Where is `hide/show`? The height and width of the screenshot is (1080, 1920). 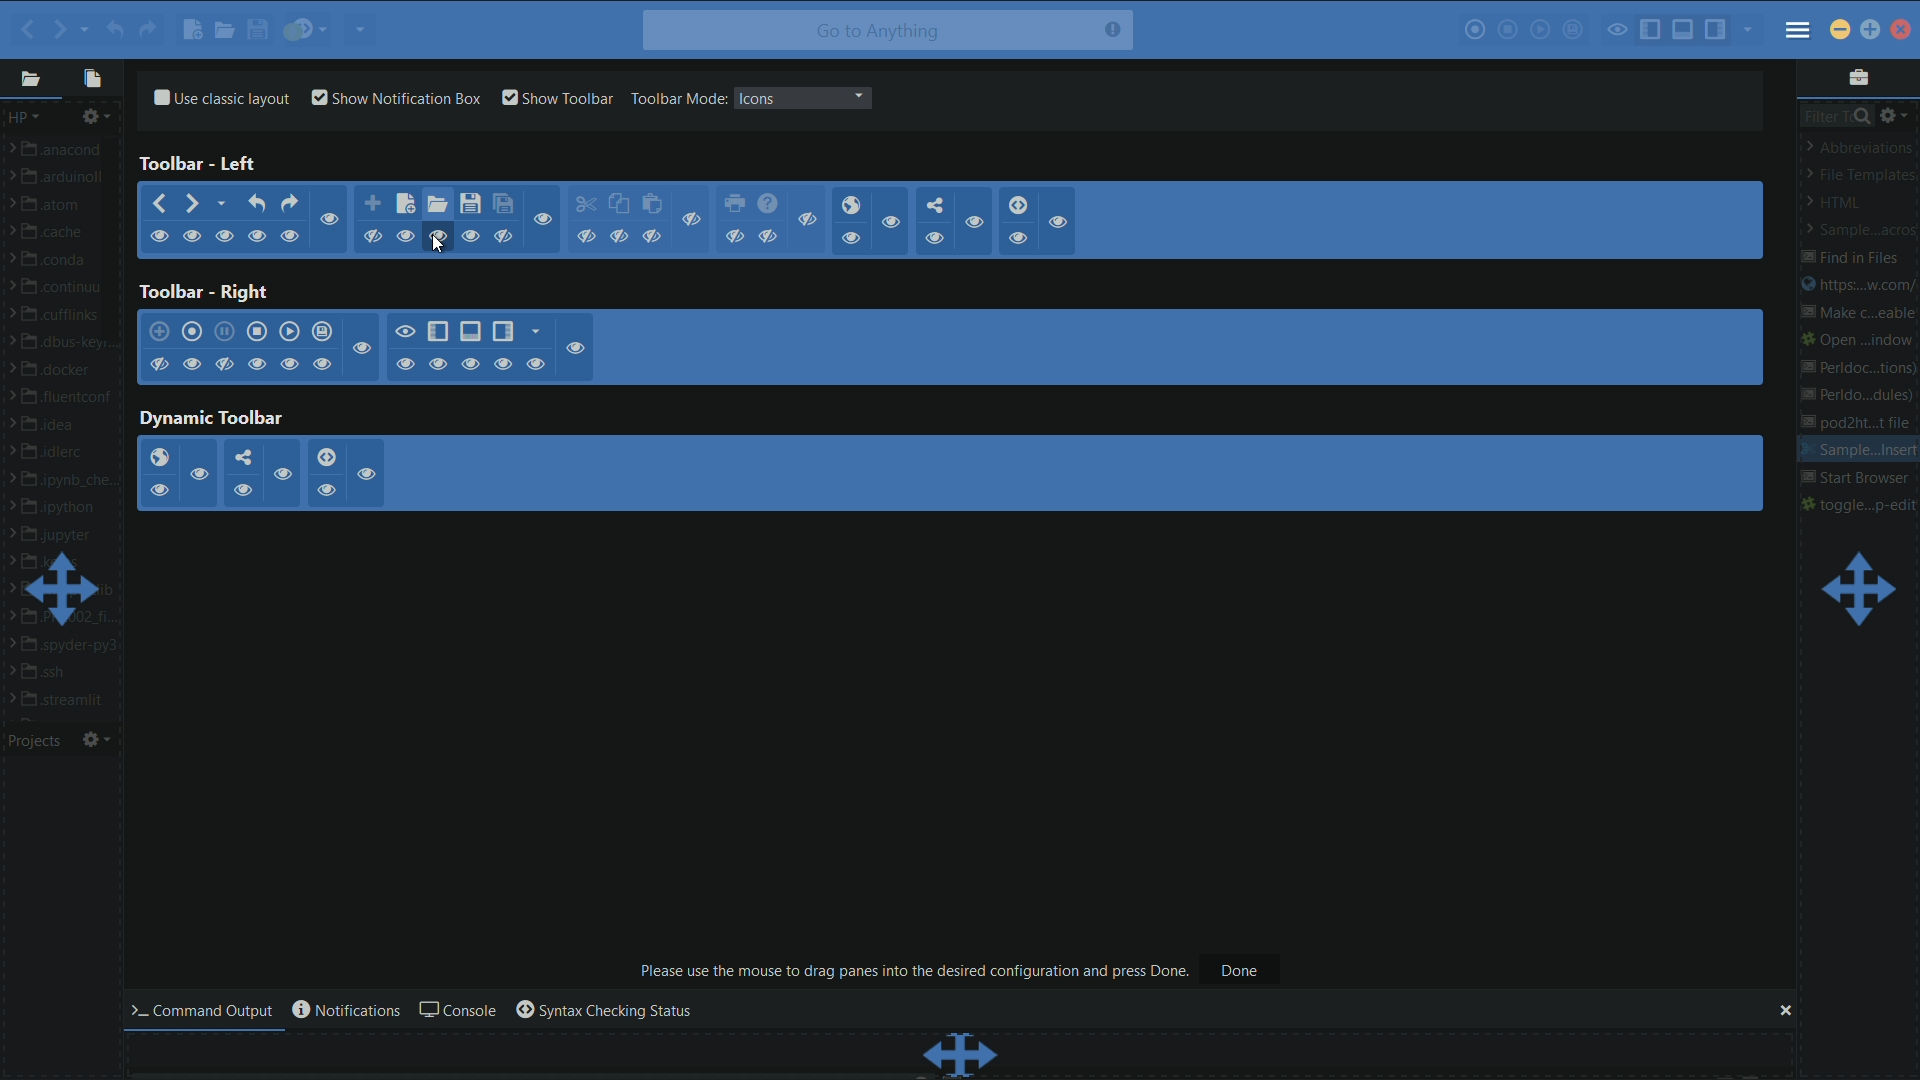 hide/show is located at coordinates (578, 347).